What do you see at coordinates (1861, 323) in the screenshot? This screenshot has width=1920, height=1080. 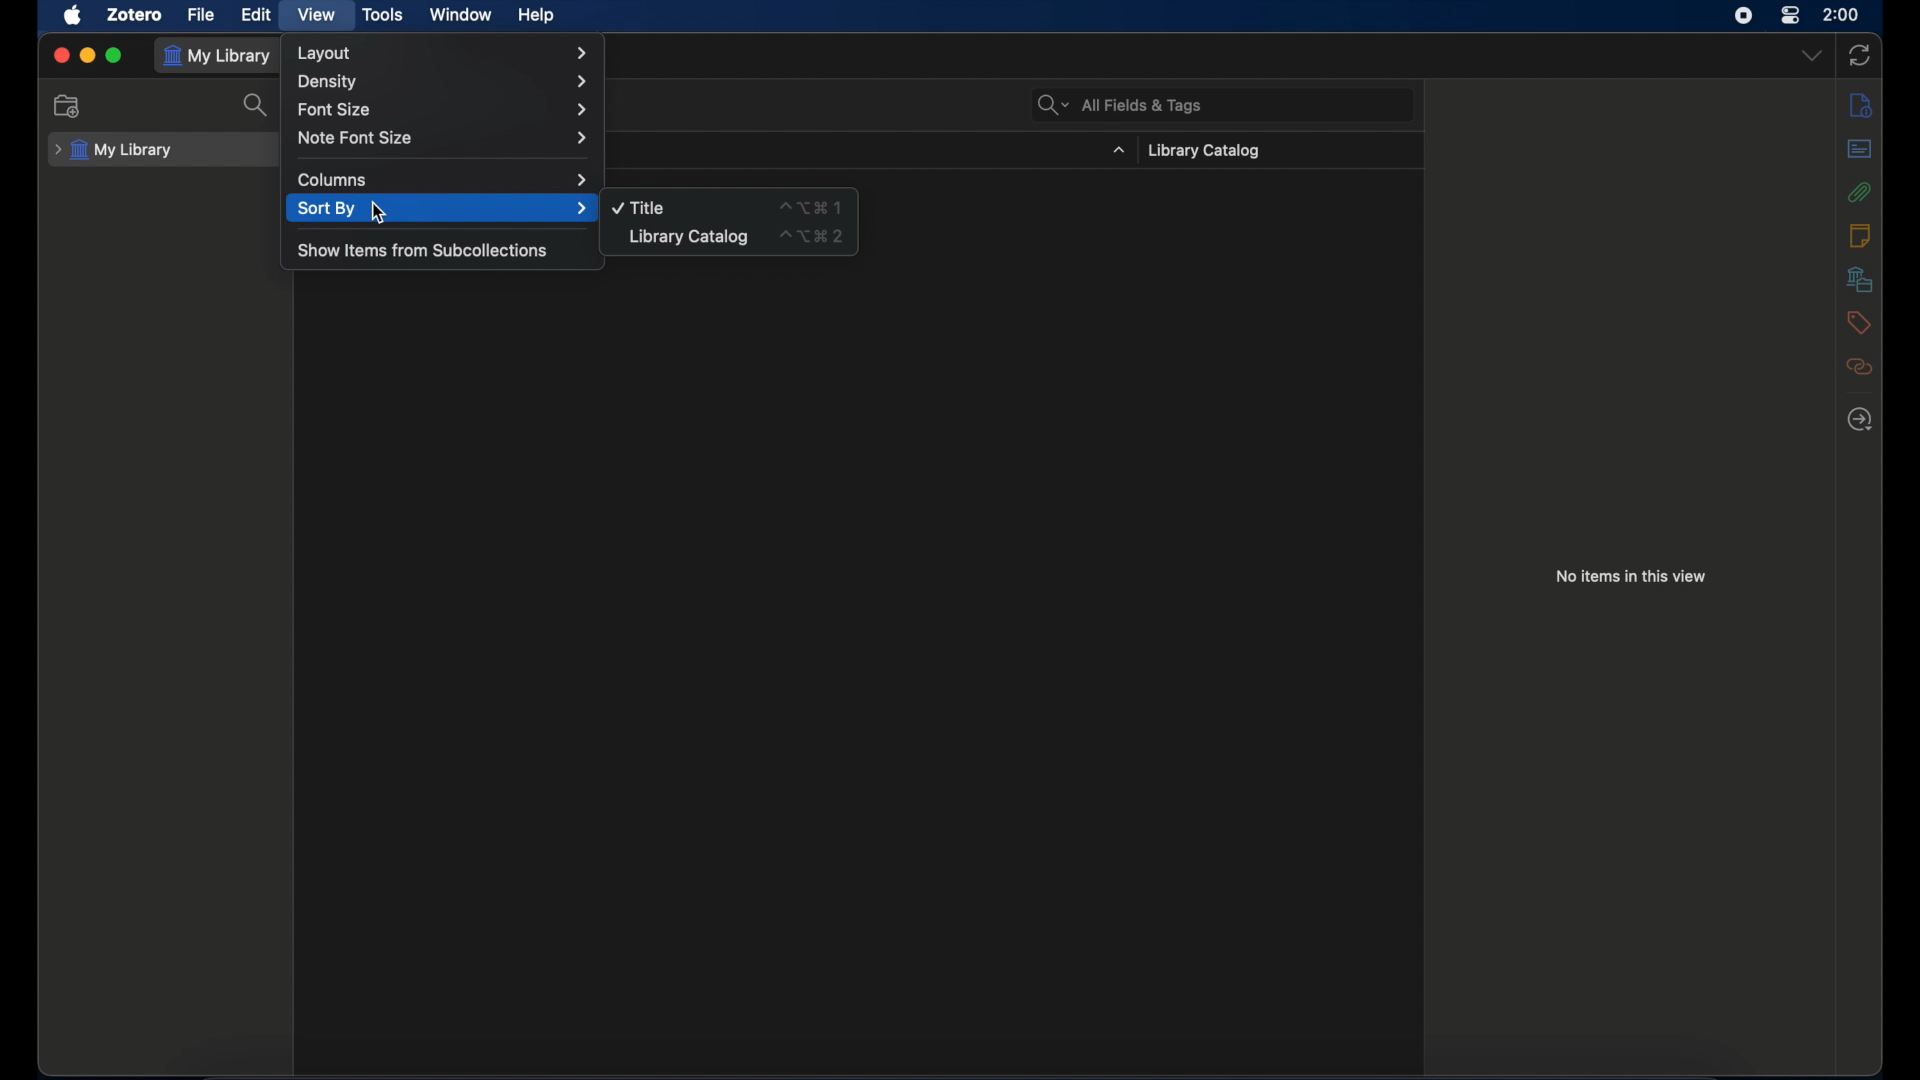 I see `tags` at bounding box center [1861, 323].